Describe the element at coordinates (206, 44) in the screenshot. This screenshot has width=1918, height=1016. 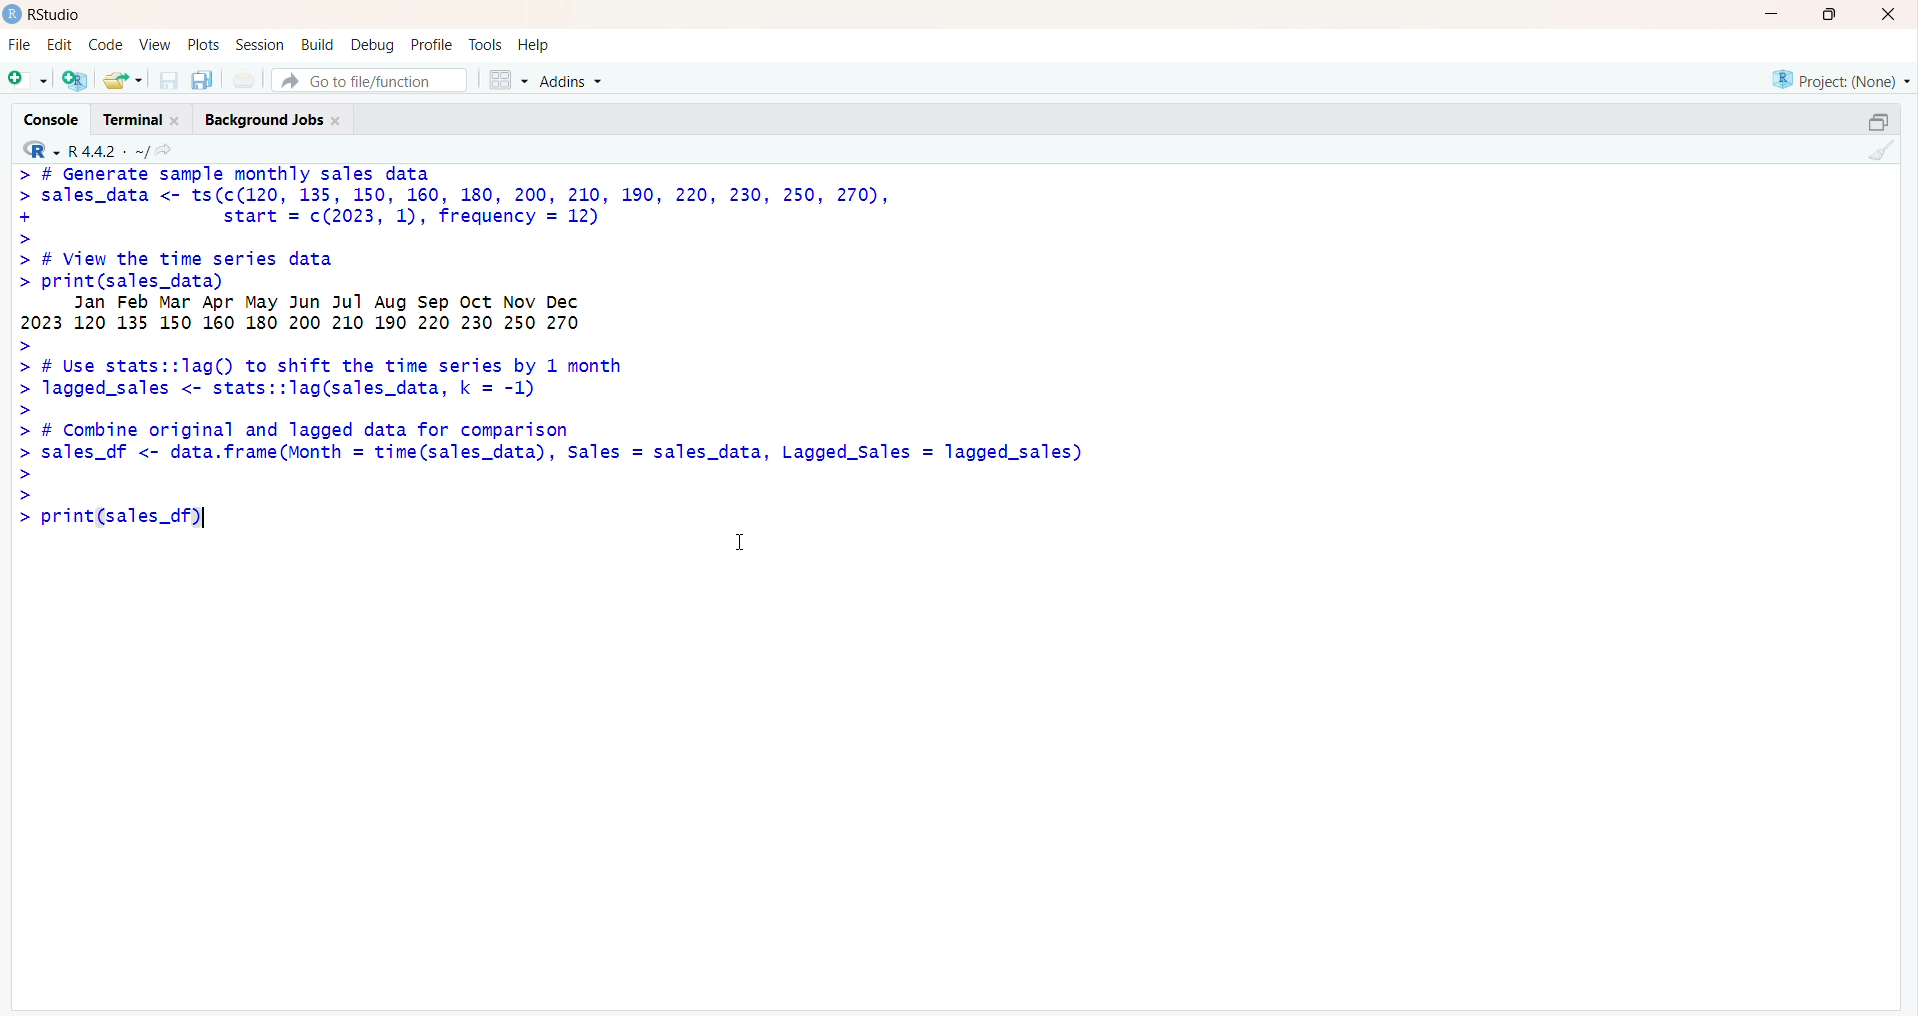
I see `plots` at that location.